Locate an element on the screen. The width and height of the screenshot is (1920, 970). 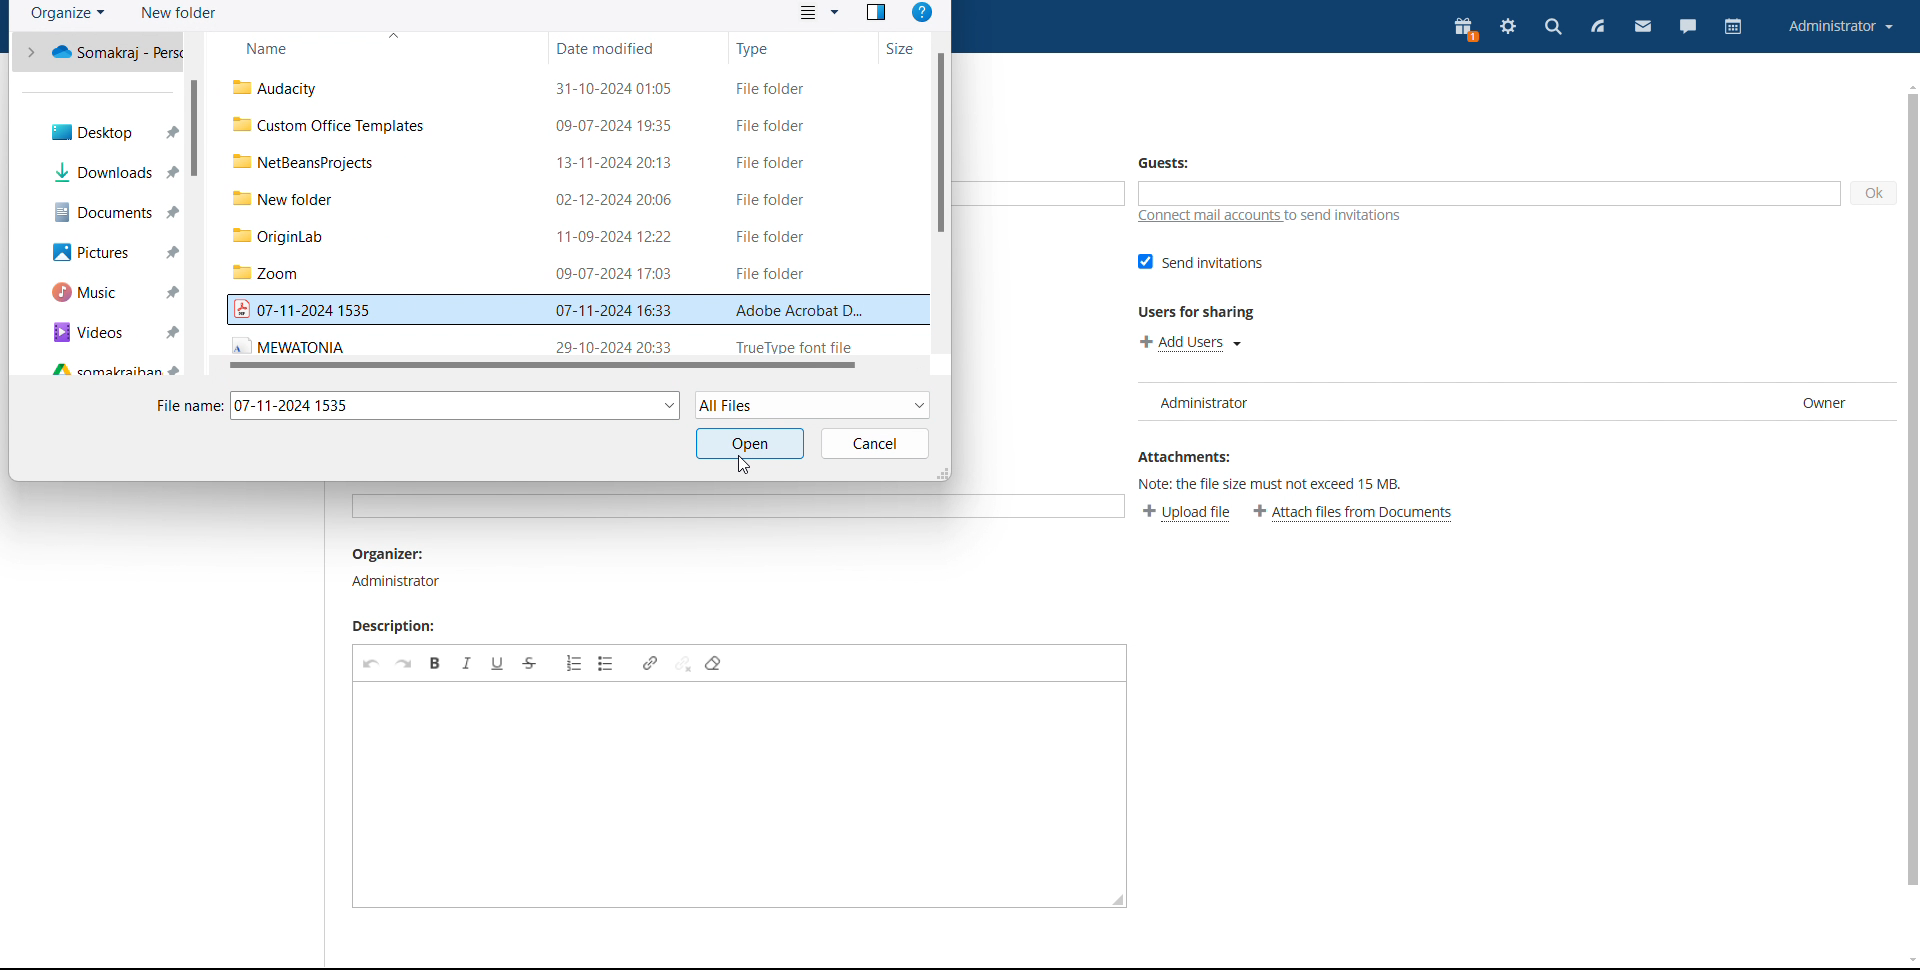
quick access folders is located at coordinates (98, 369).